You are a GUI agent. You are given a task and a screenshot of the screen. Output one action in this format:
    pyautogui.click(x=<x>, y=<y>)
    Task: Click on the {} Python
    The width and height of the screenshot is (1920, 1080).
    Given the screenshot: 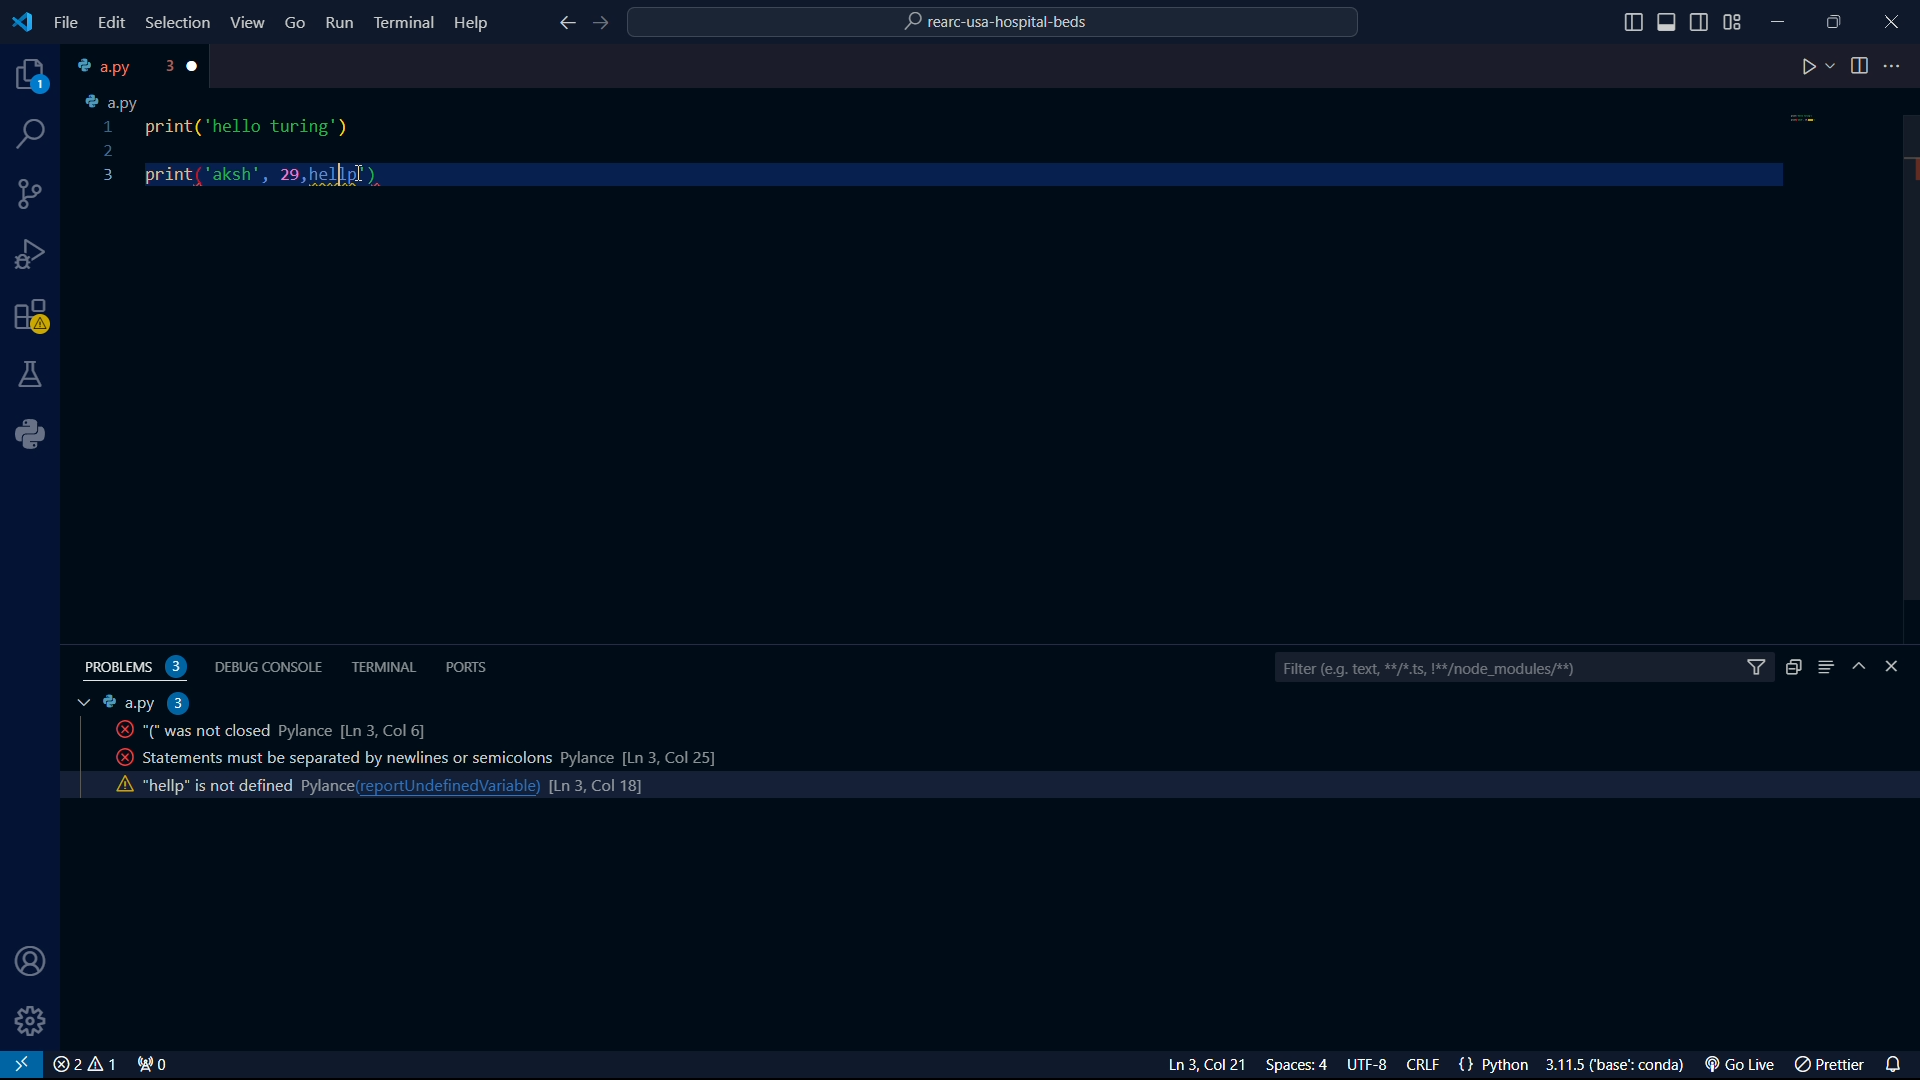 What is the action you would take?
    pyautogui.click(x=1497, y=1065)
    